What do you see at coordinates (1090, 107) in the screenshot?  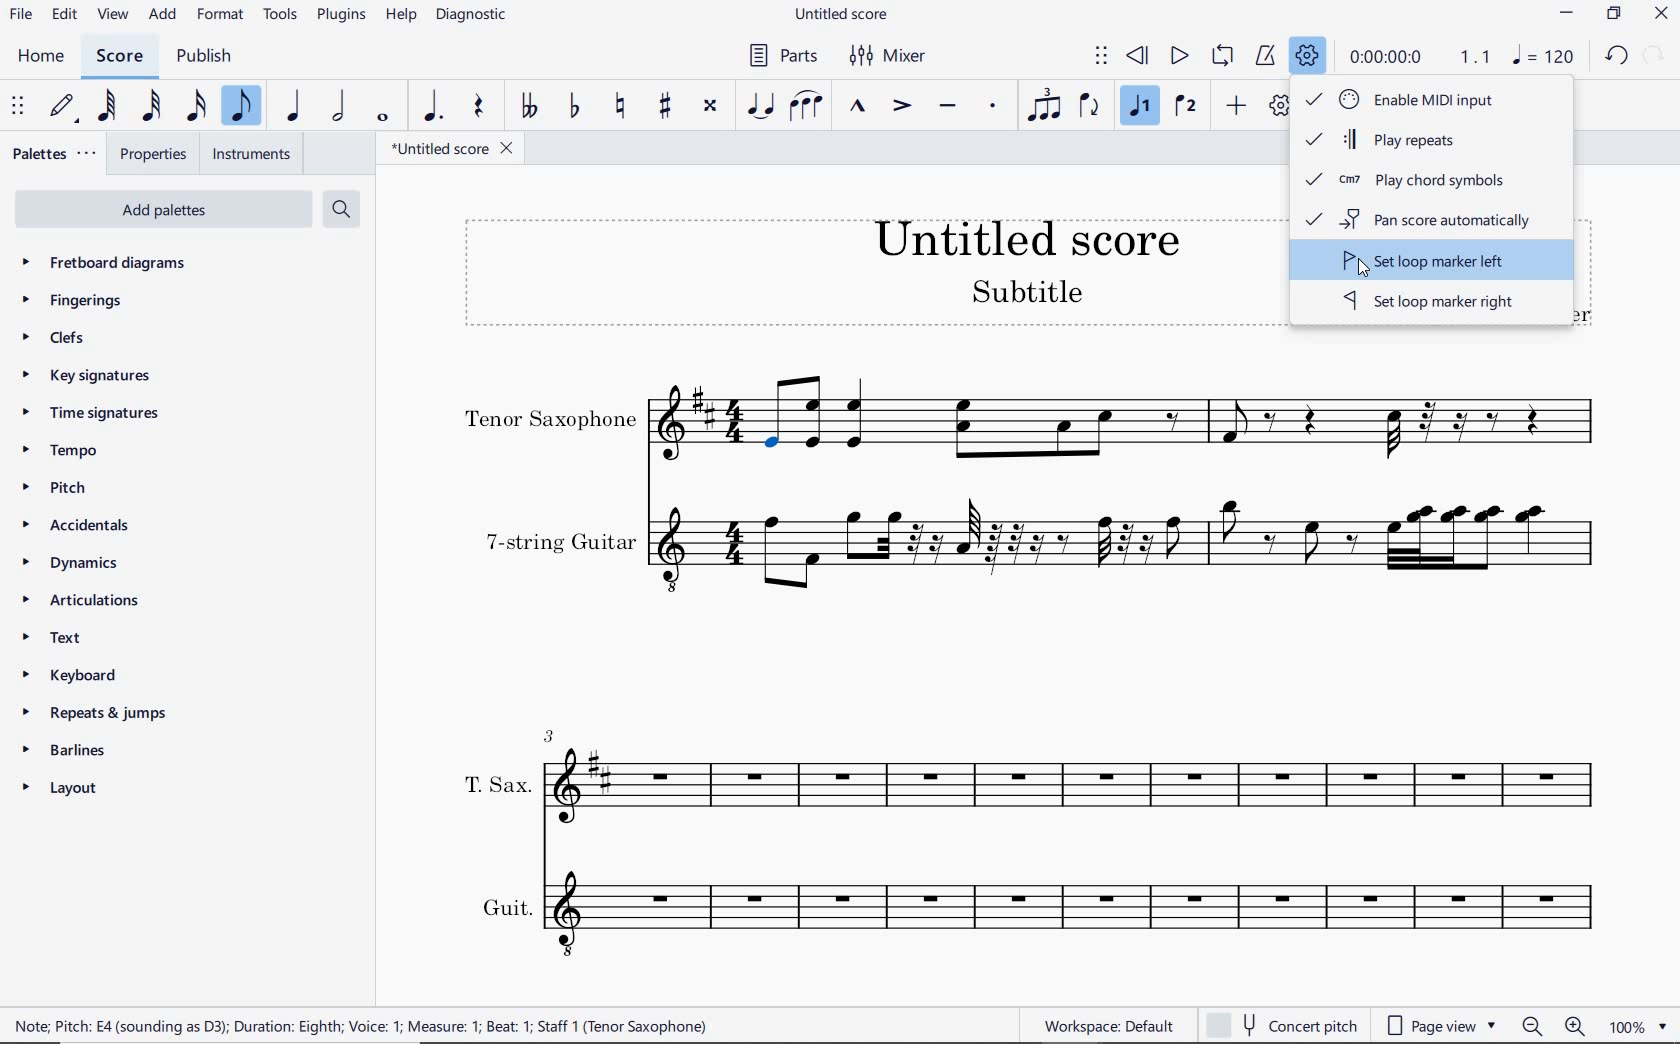 I see `FLIP DIRECTION` at bounding box center [1090, 107].